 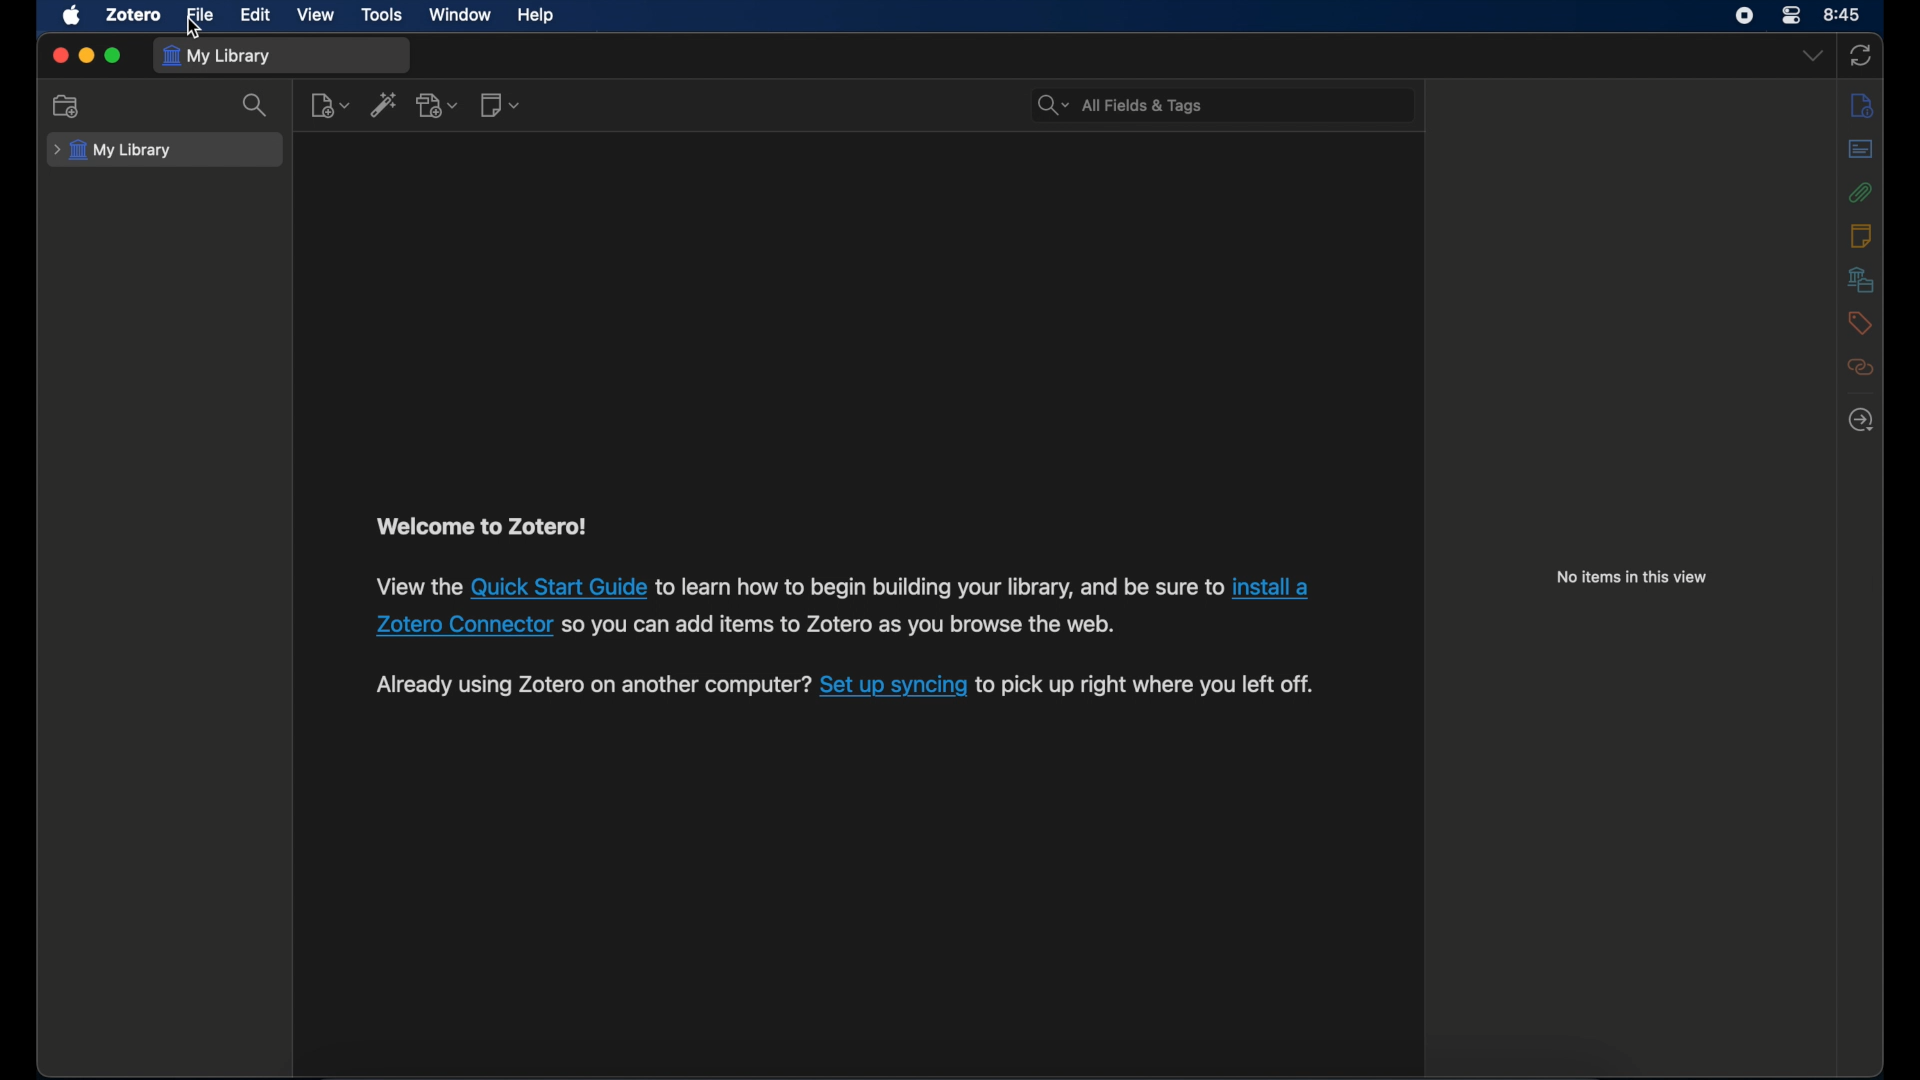 I want to click on new note, so click(x=502, y=106).